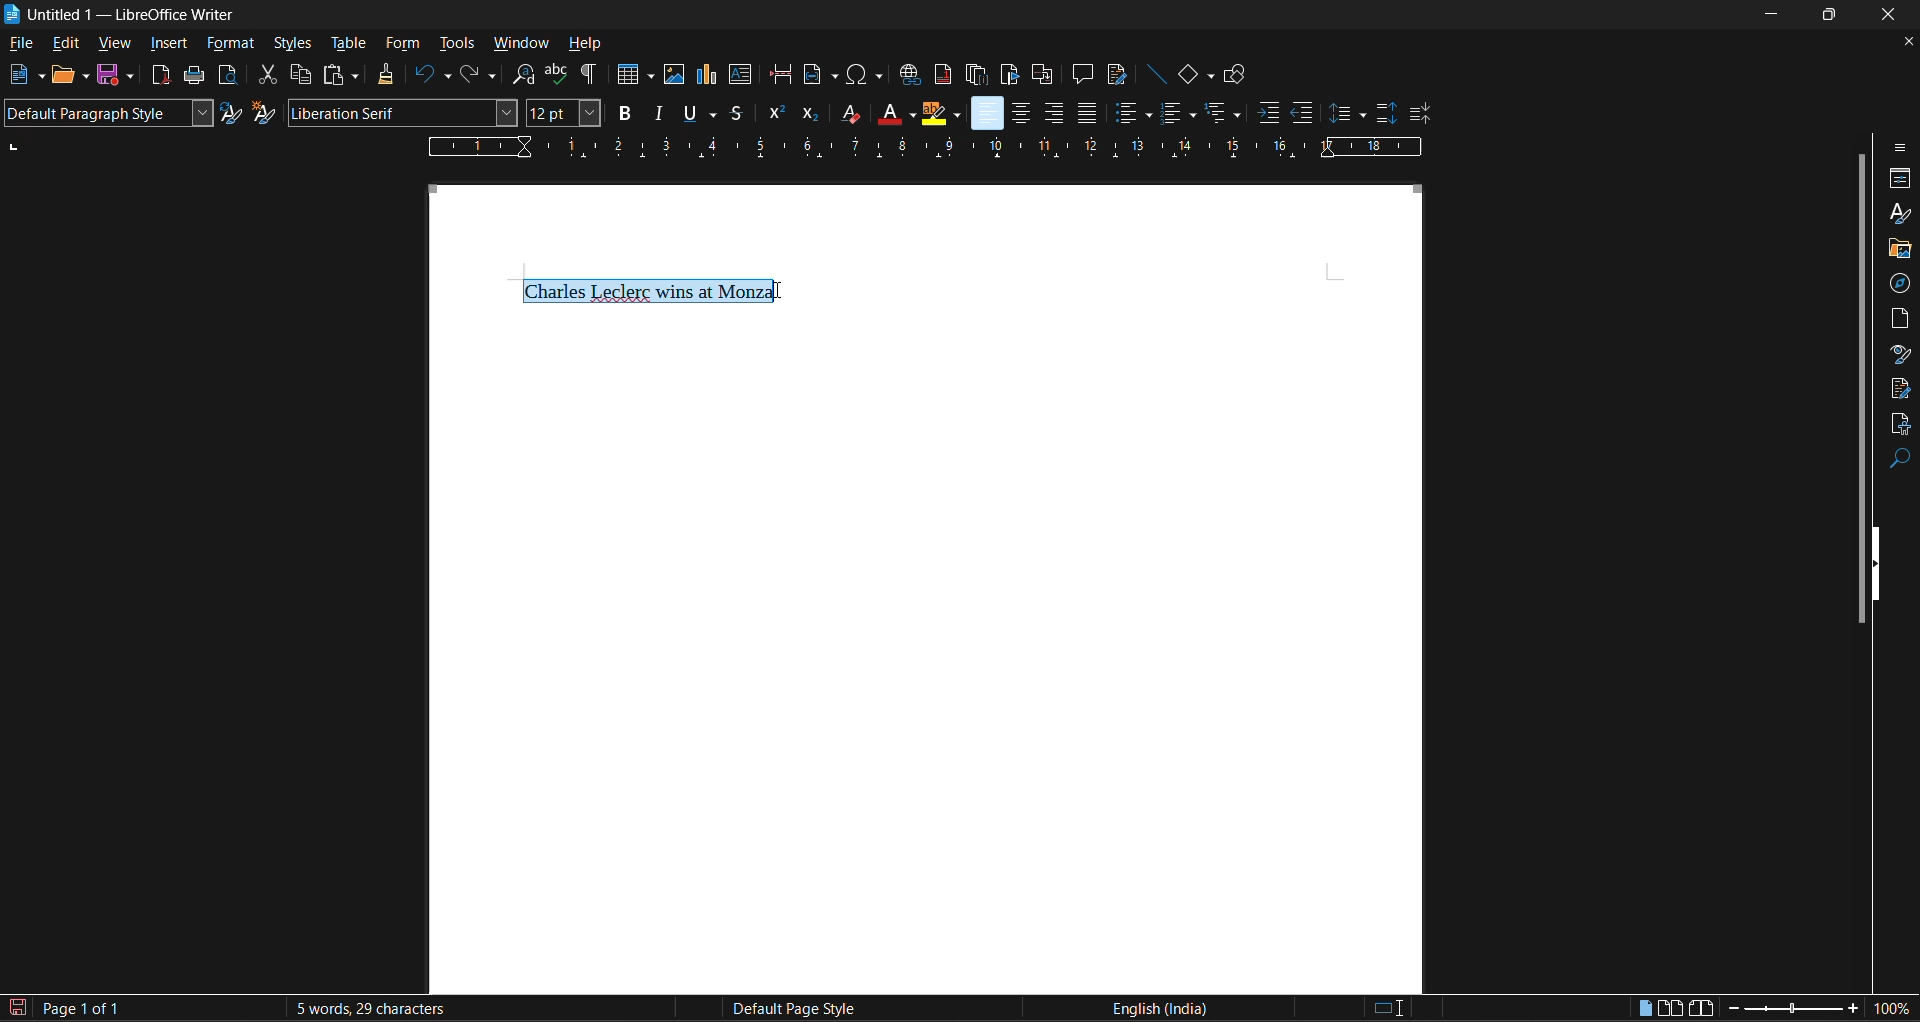  Describe the element at coordinates (1307, 112) in the screenshot. I see `decrease indent` at that location.